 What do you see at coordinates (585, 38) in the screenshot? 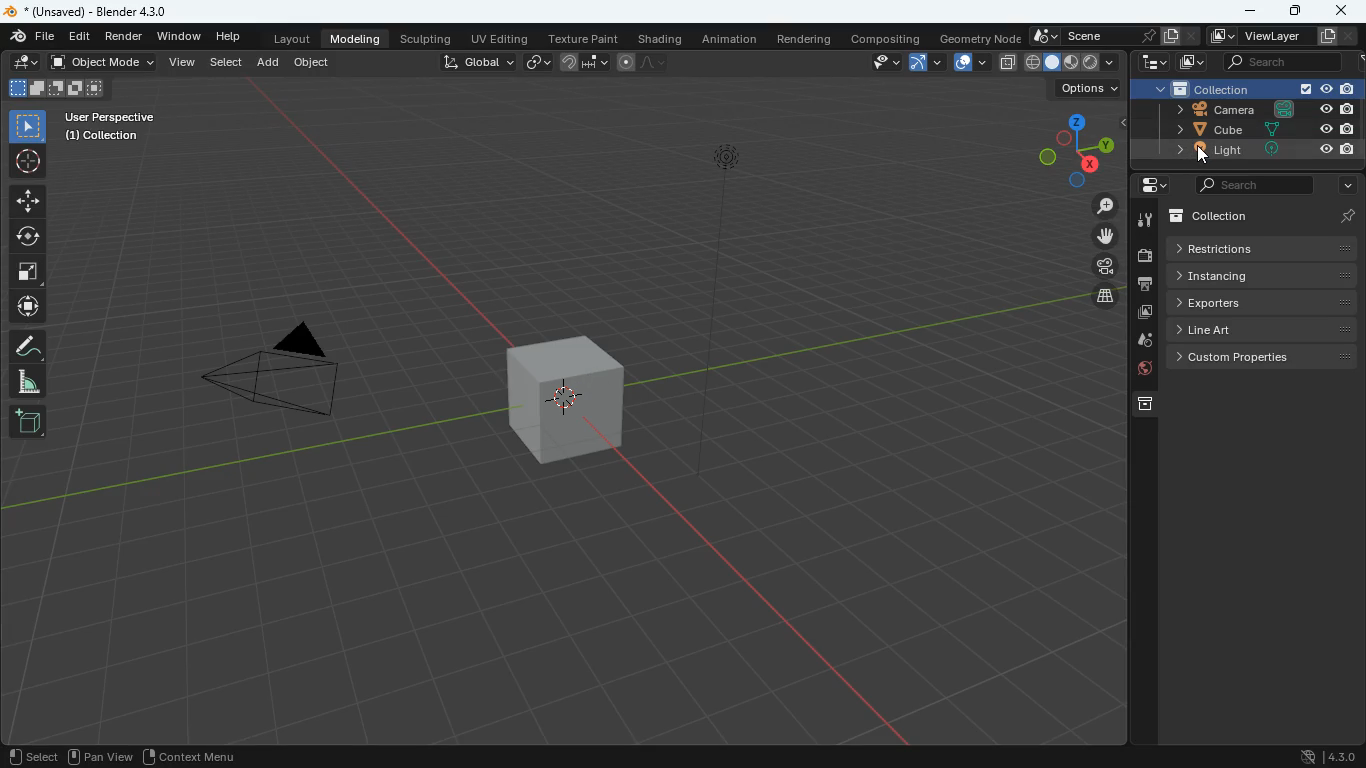
I see `texture paint` at bounding box center [585, 38].